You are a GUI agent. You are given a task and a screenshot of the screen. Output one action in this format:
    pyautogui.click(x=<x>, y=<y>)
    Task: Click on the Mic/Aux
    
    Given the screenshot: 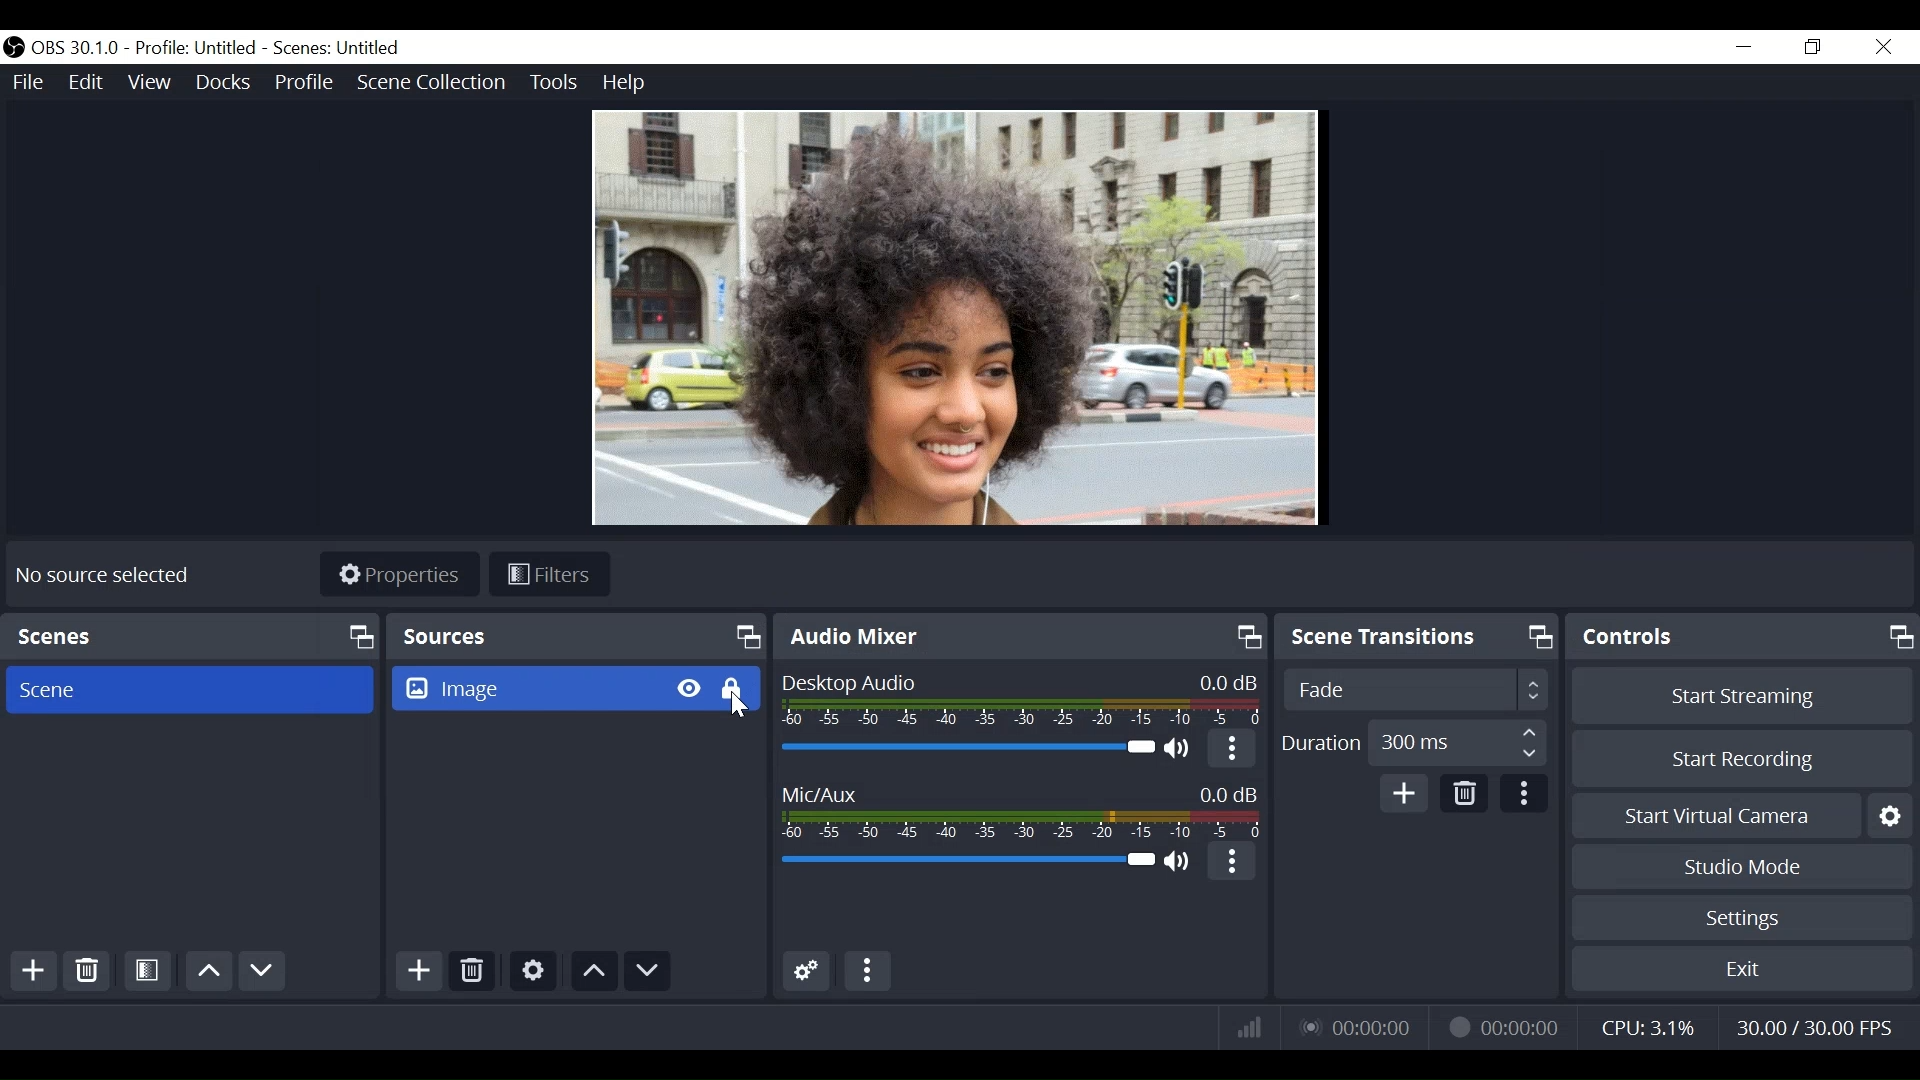 What is the action you would take?
    pyautogui.click(x=1021, y=810)
    